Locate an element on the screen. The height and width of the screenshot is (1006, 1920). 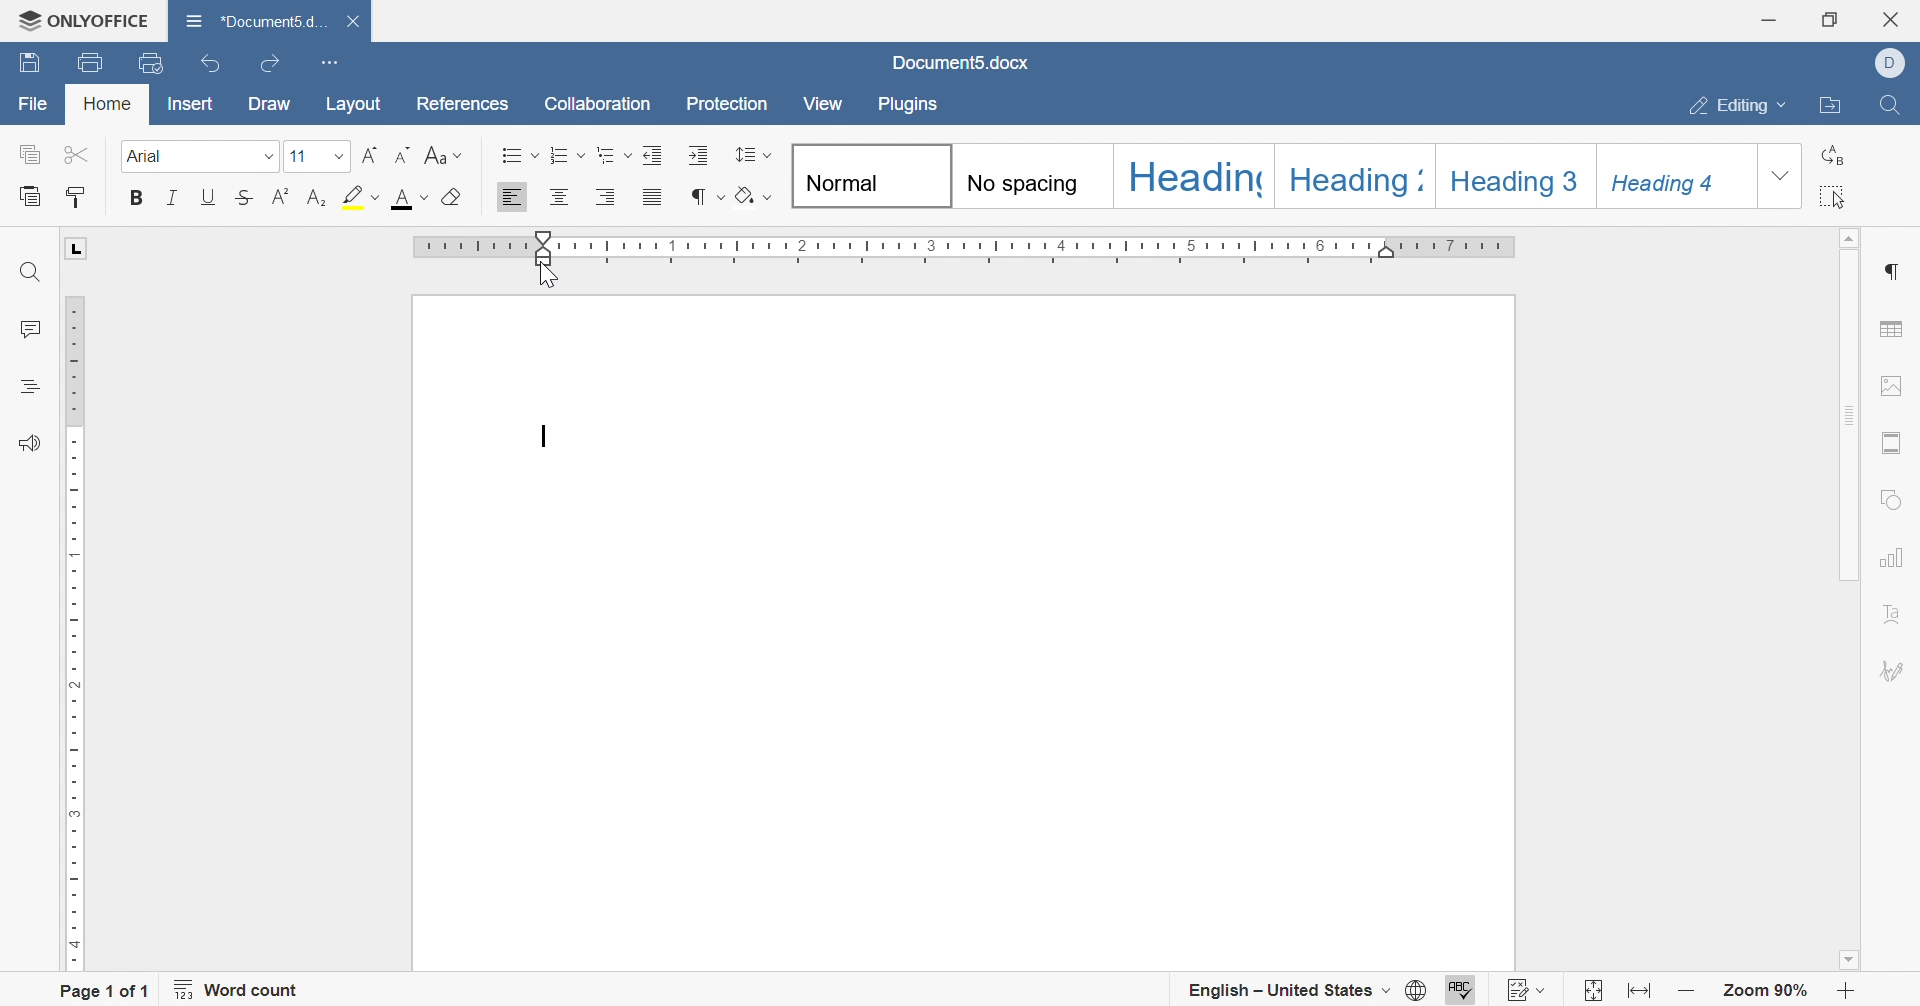
clear style is located at coordinates (455, 196).